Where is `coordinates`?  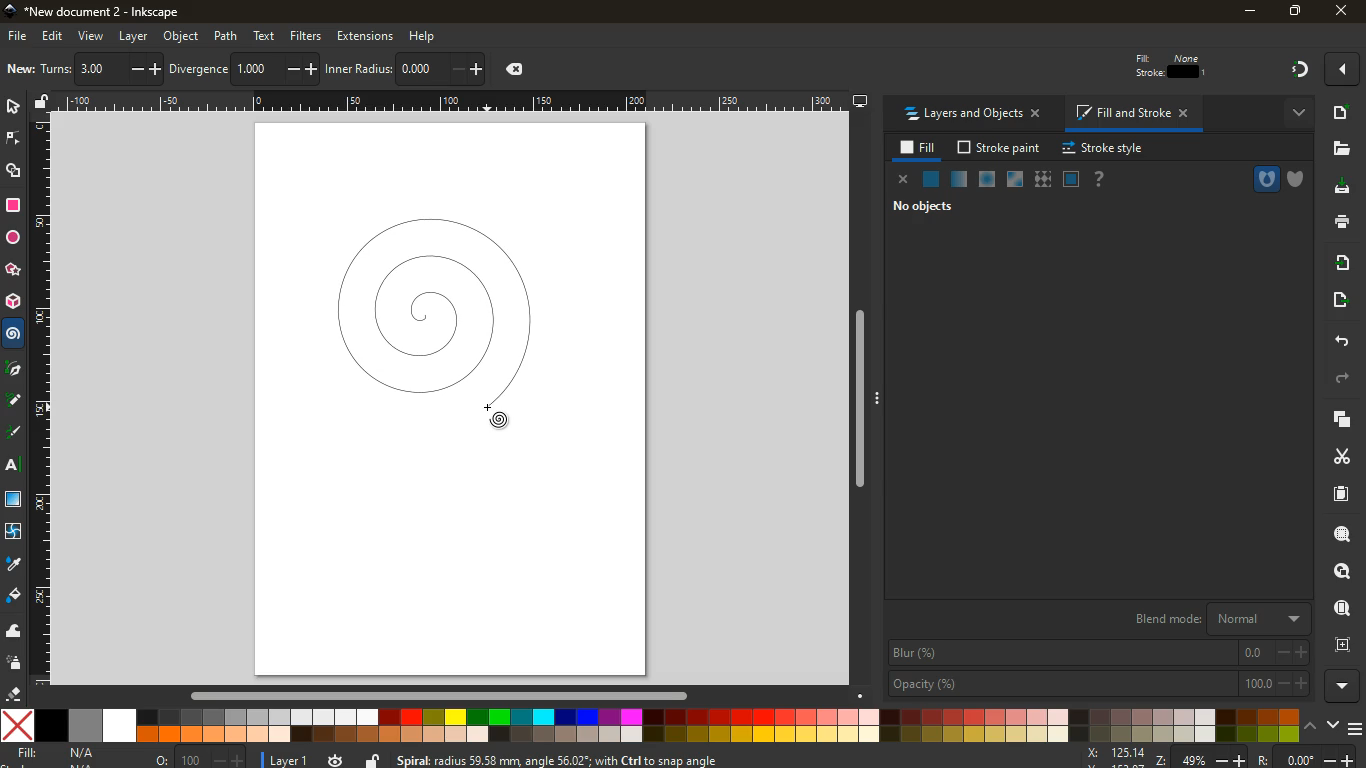 coordinates is located at coordinates (512, 71).